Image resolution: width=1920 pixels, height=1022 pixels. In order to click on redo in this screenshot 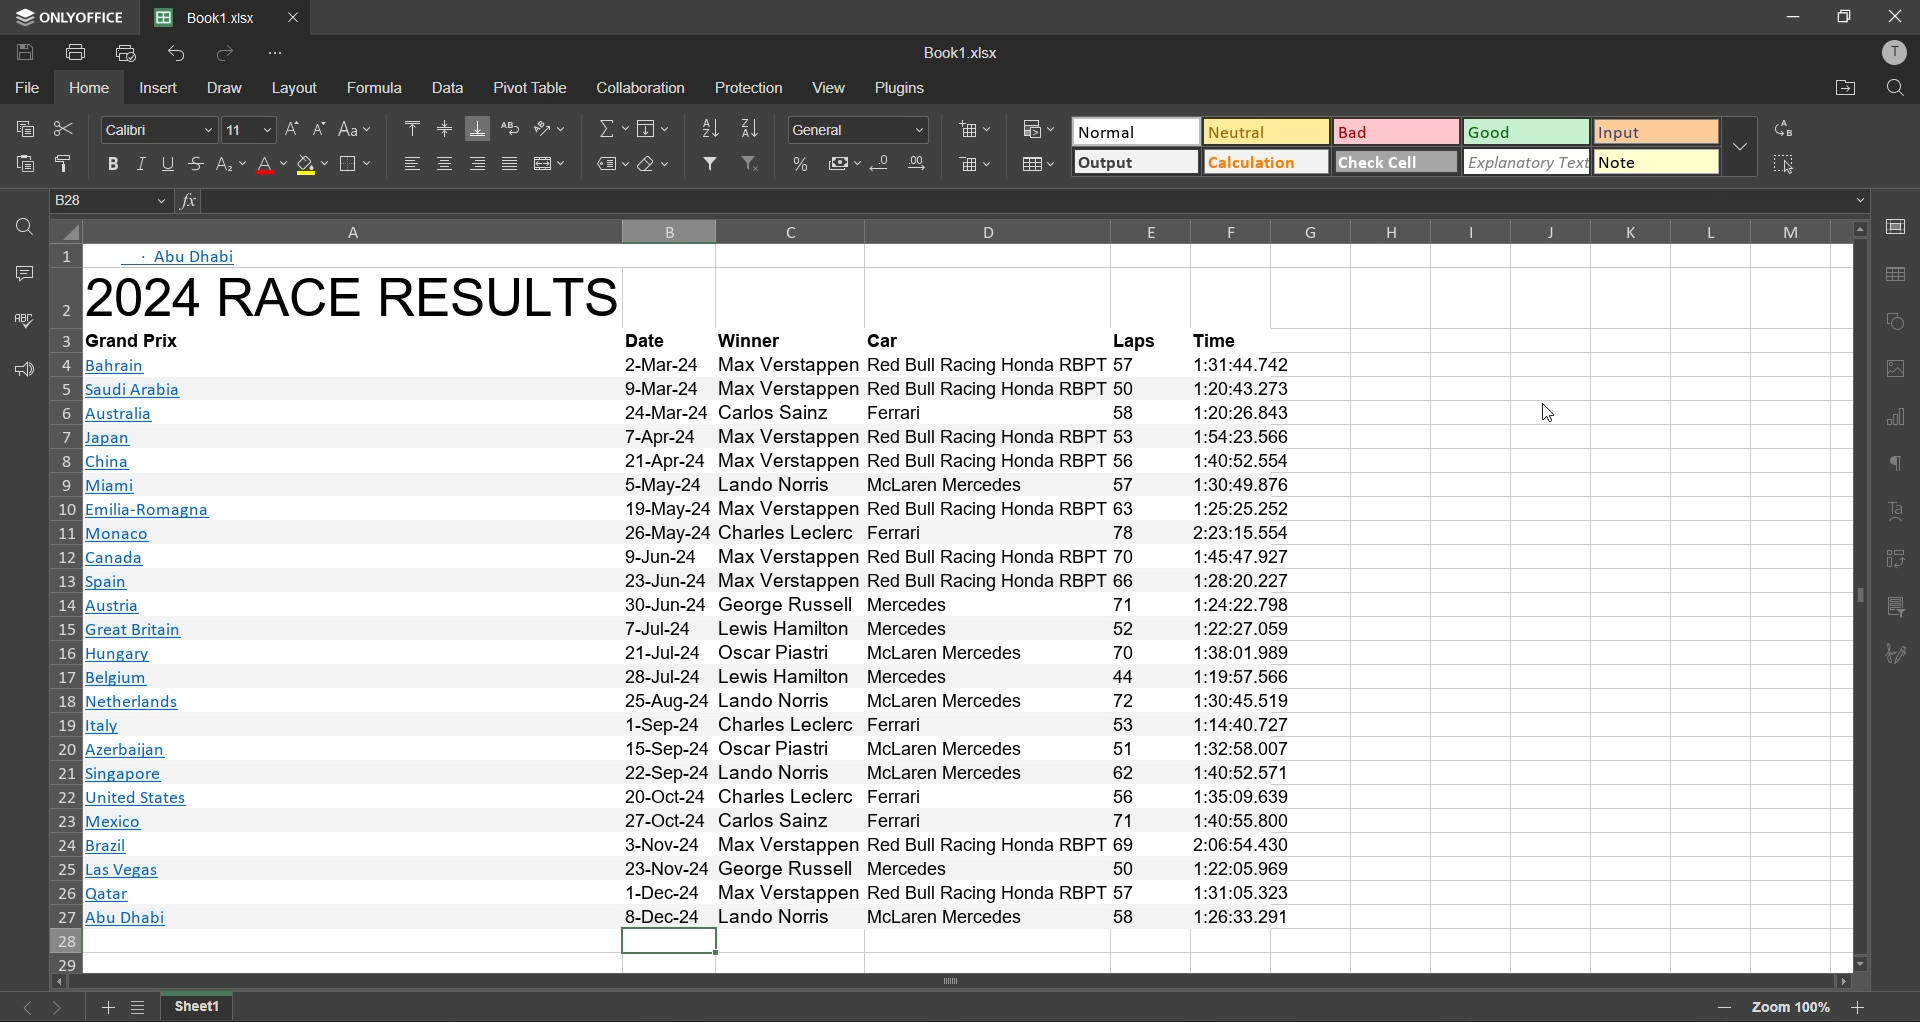, I will do `click(232, 55)`.